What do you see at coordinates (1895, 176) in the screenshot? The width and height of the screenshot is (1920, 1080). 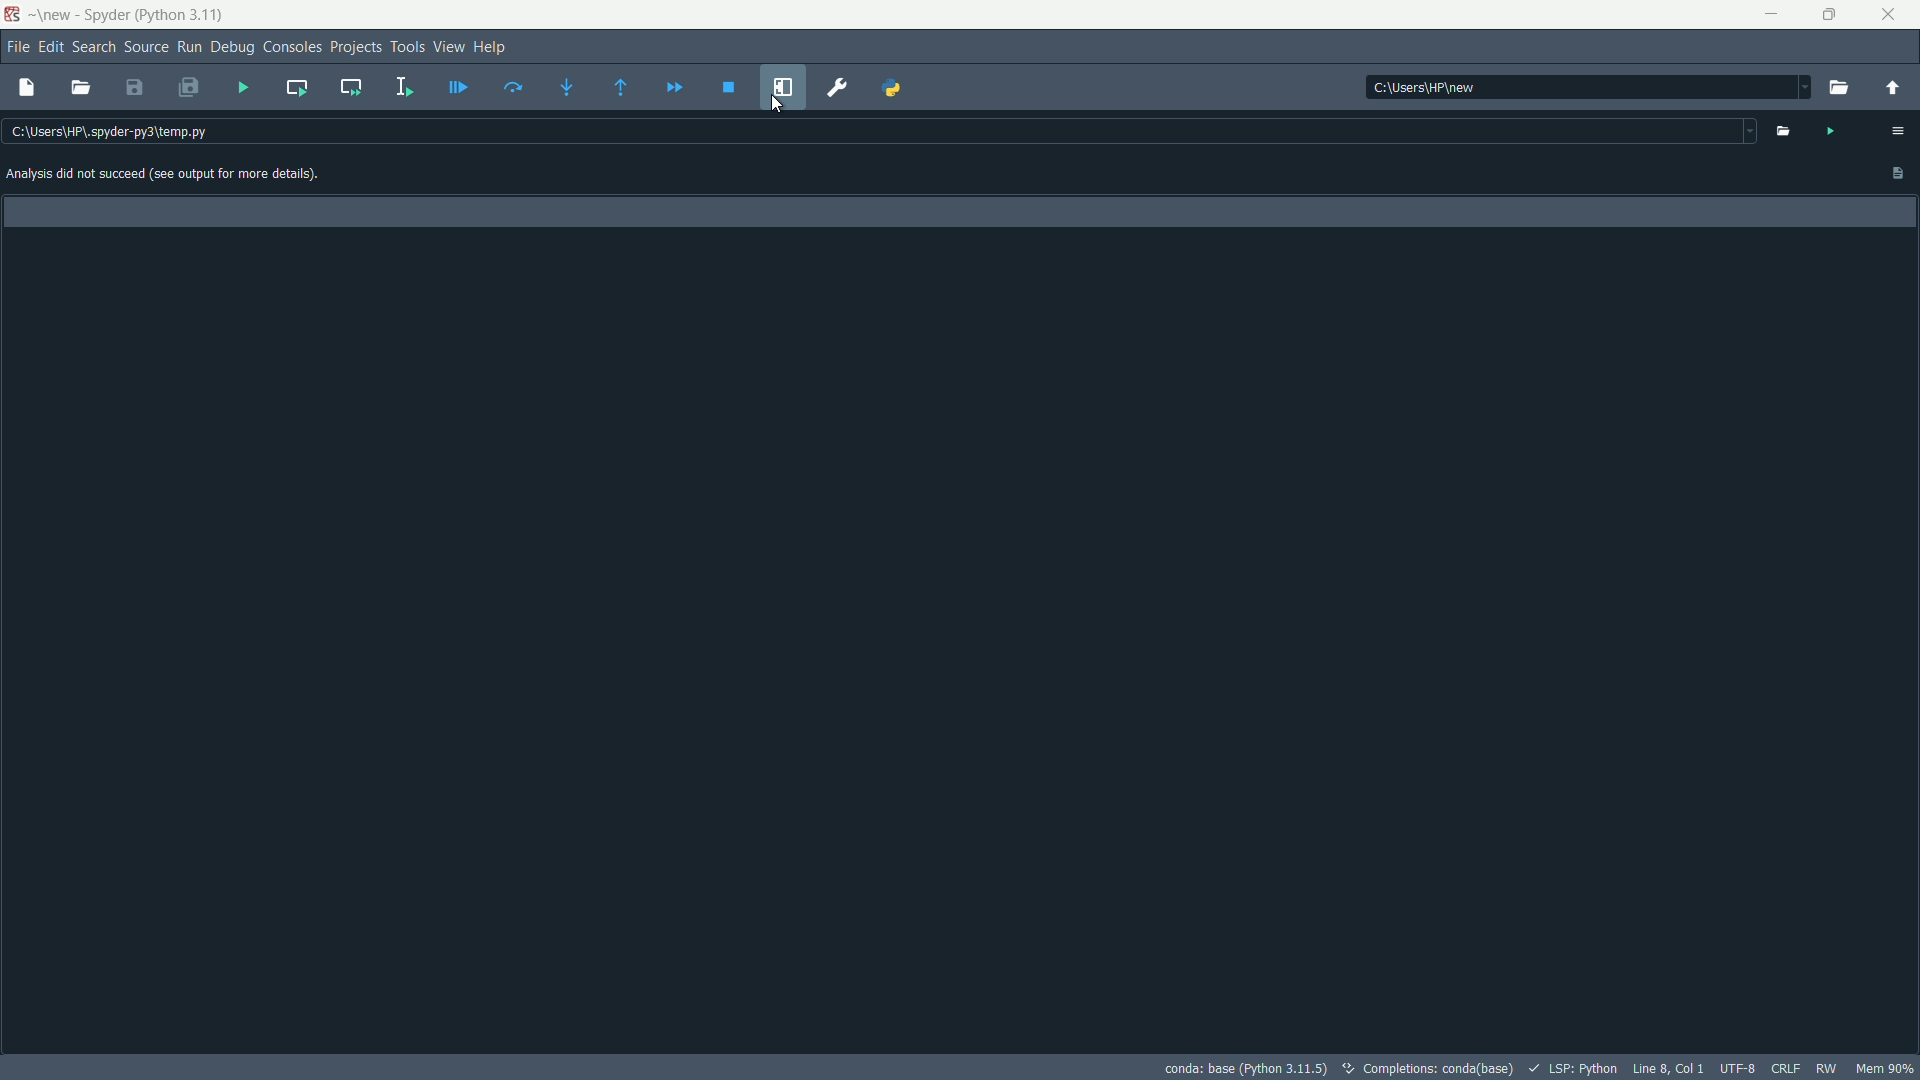 I see `Paste ` at bounding box center [1895, 176].